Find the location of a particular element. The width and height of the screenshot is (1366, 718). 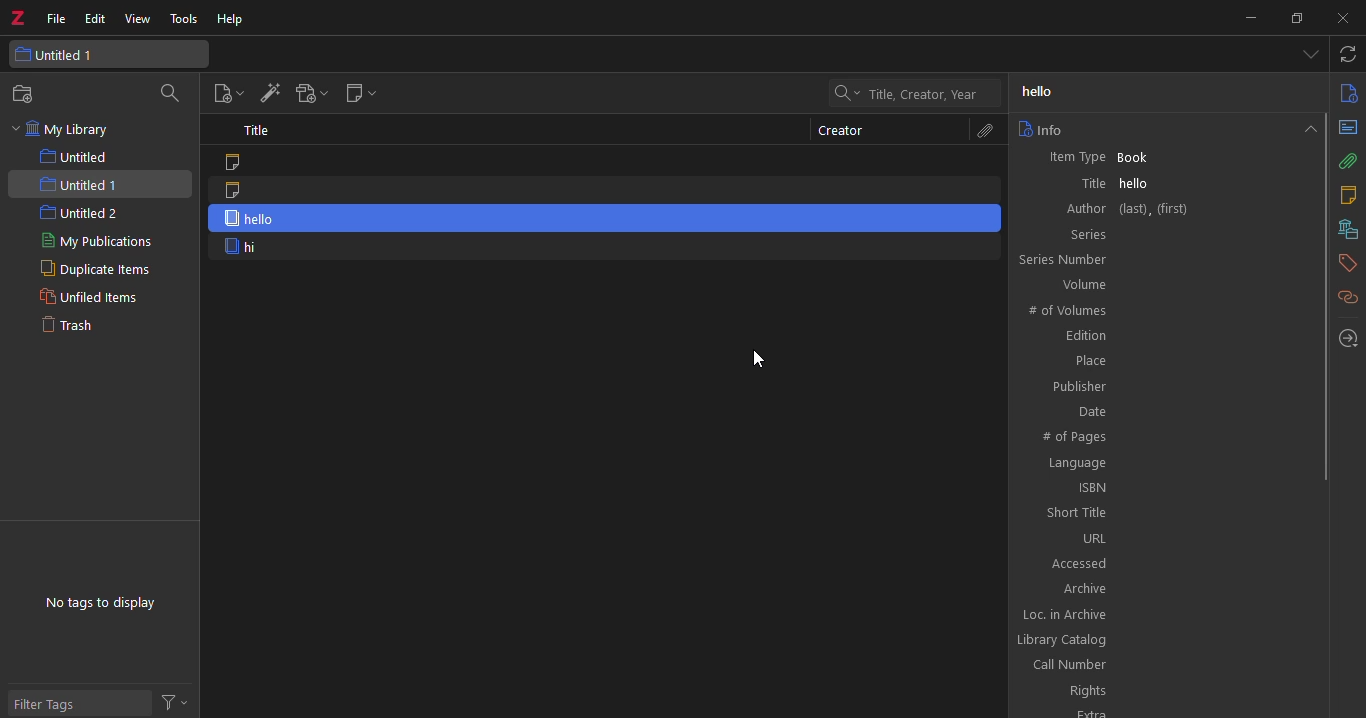

Place is located at coordinates (1166, 361).